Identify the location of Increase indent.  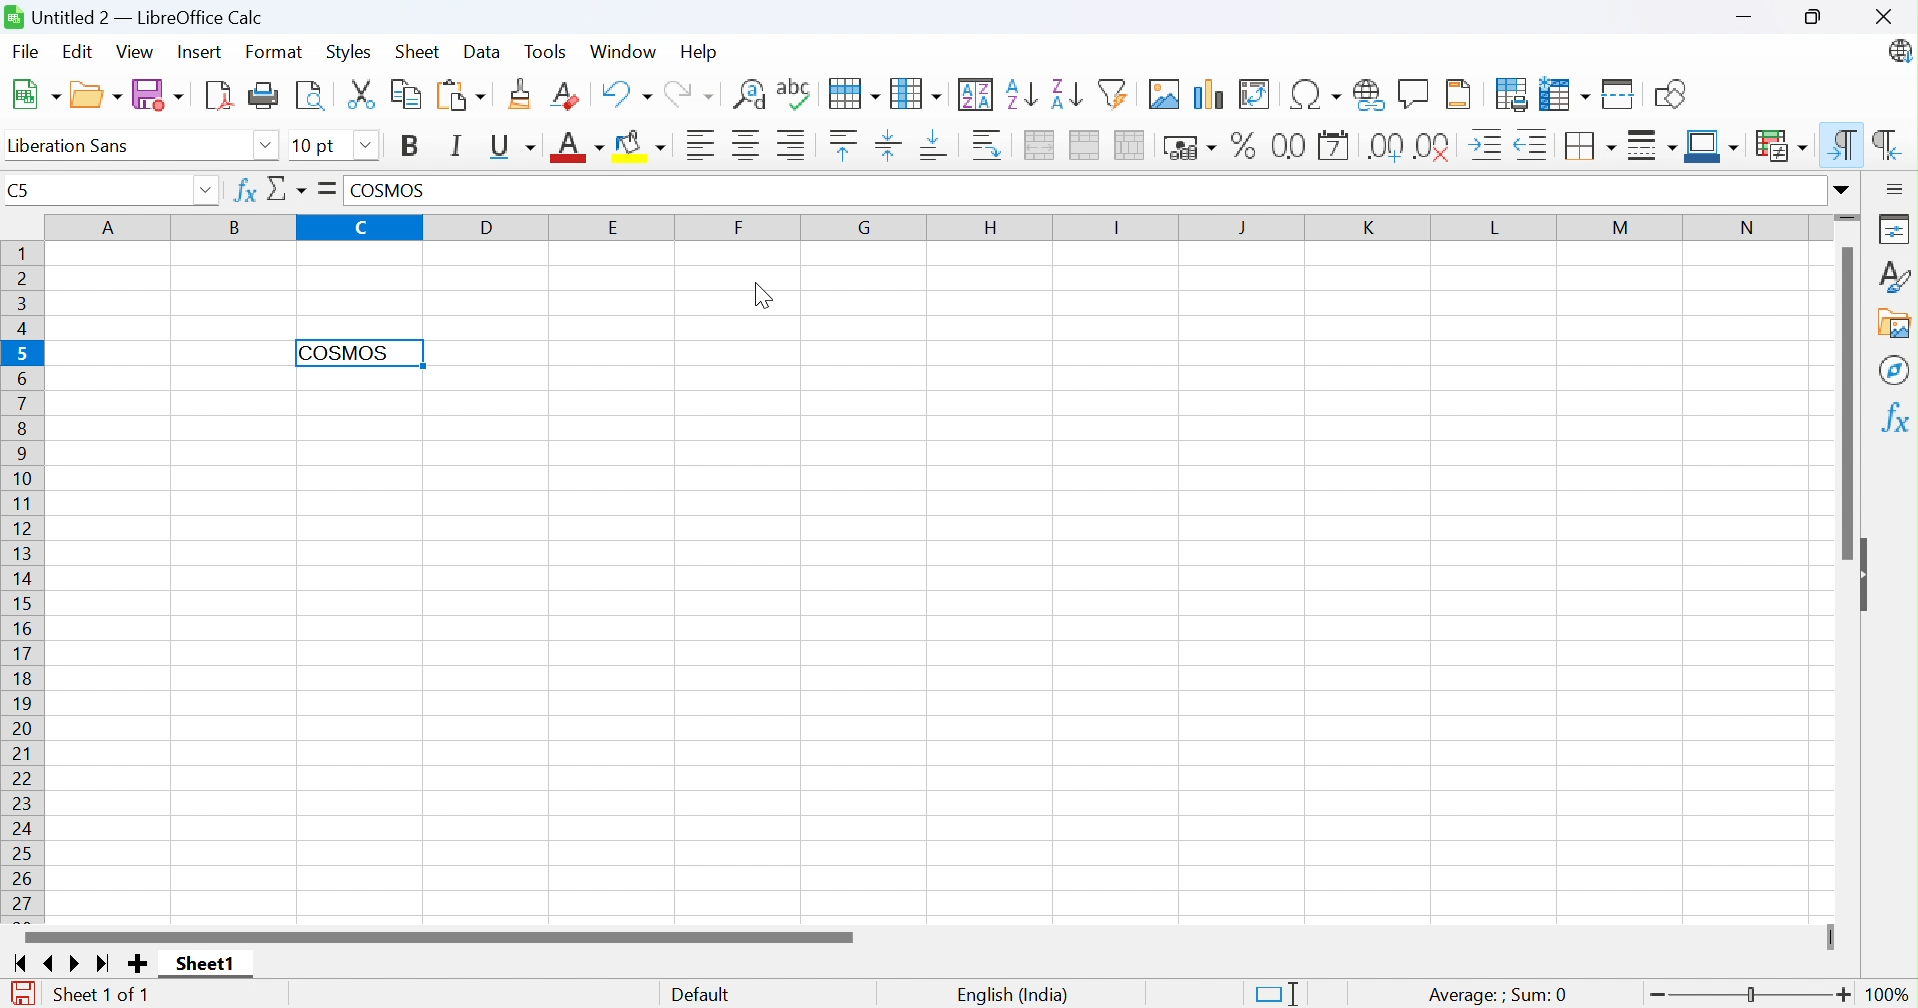
(1483, 143).